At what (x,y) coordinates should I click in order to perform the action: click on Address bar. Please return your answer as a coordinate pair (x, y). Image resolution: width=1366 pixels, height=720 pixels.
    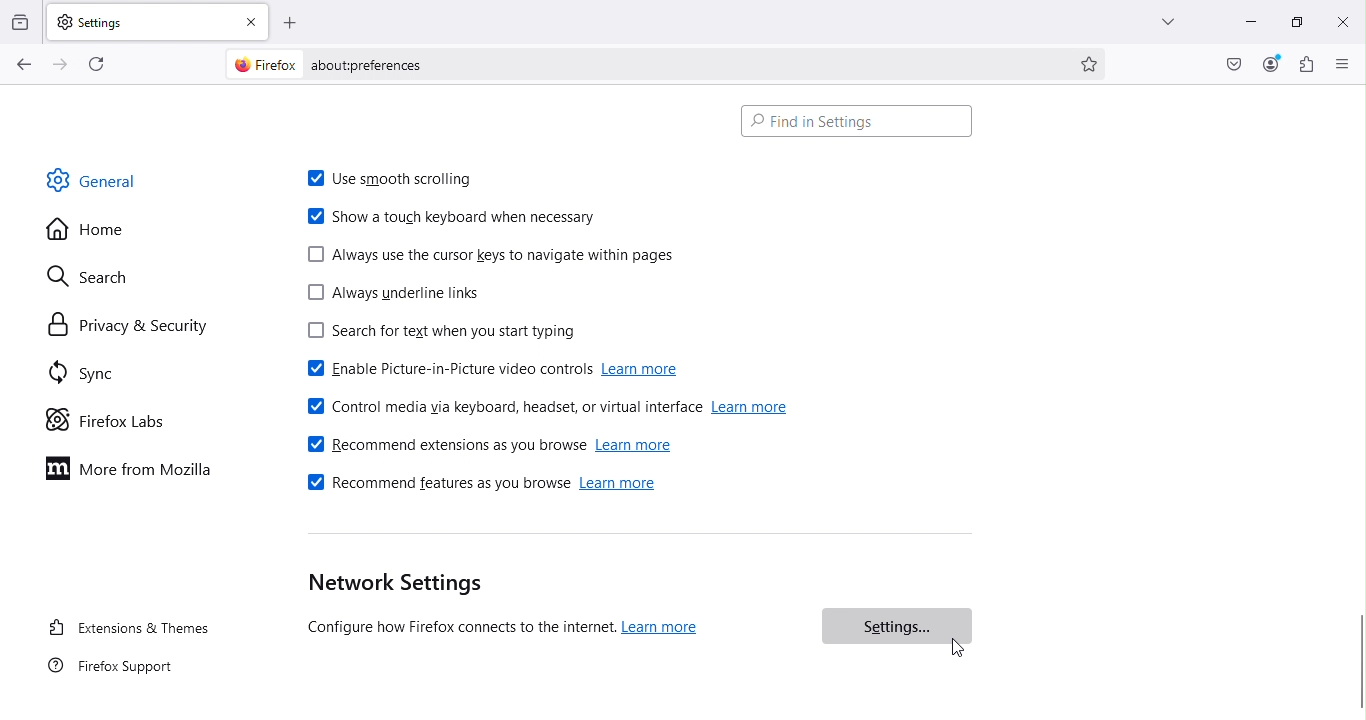
    Looking at the image, I should click on (637, 62).